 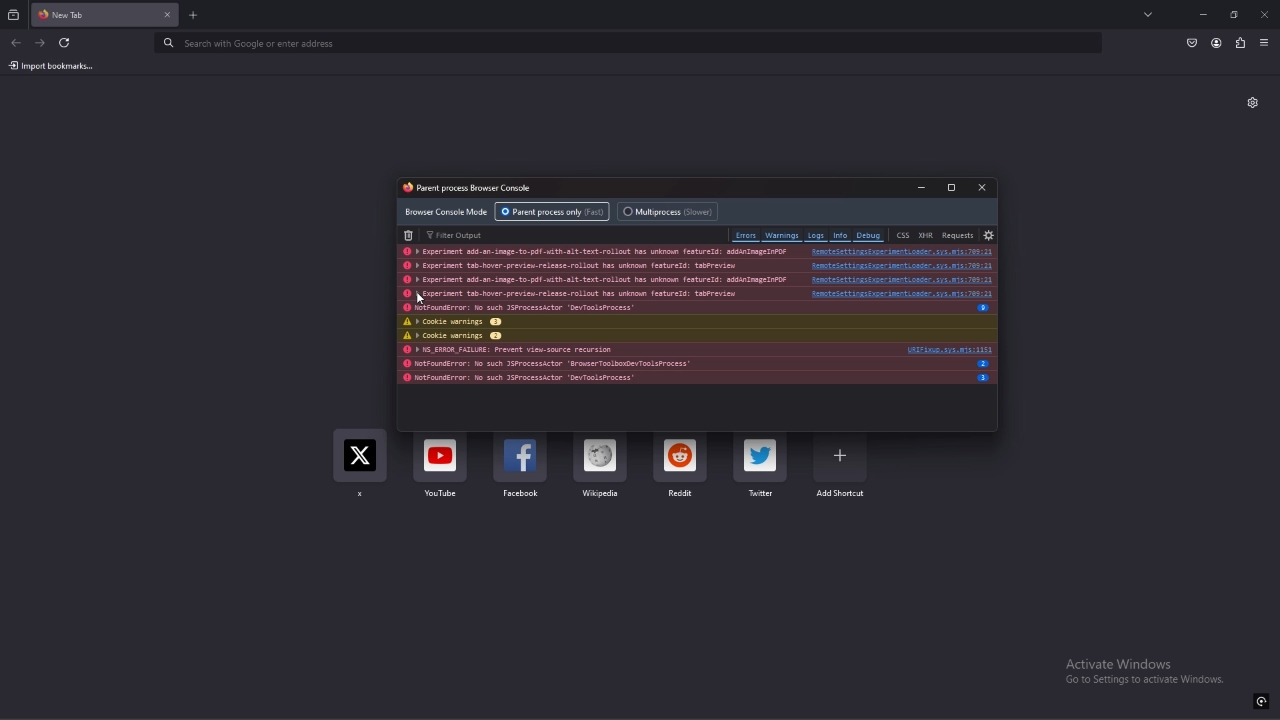 I want to click on xhr, so click(x=925, y=235).